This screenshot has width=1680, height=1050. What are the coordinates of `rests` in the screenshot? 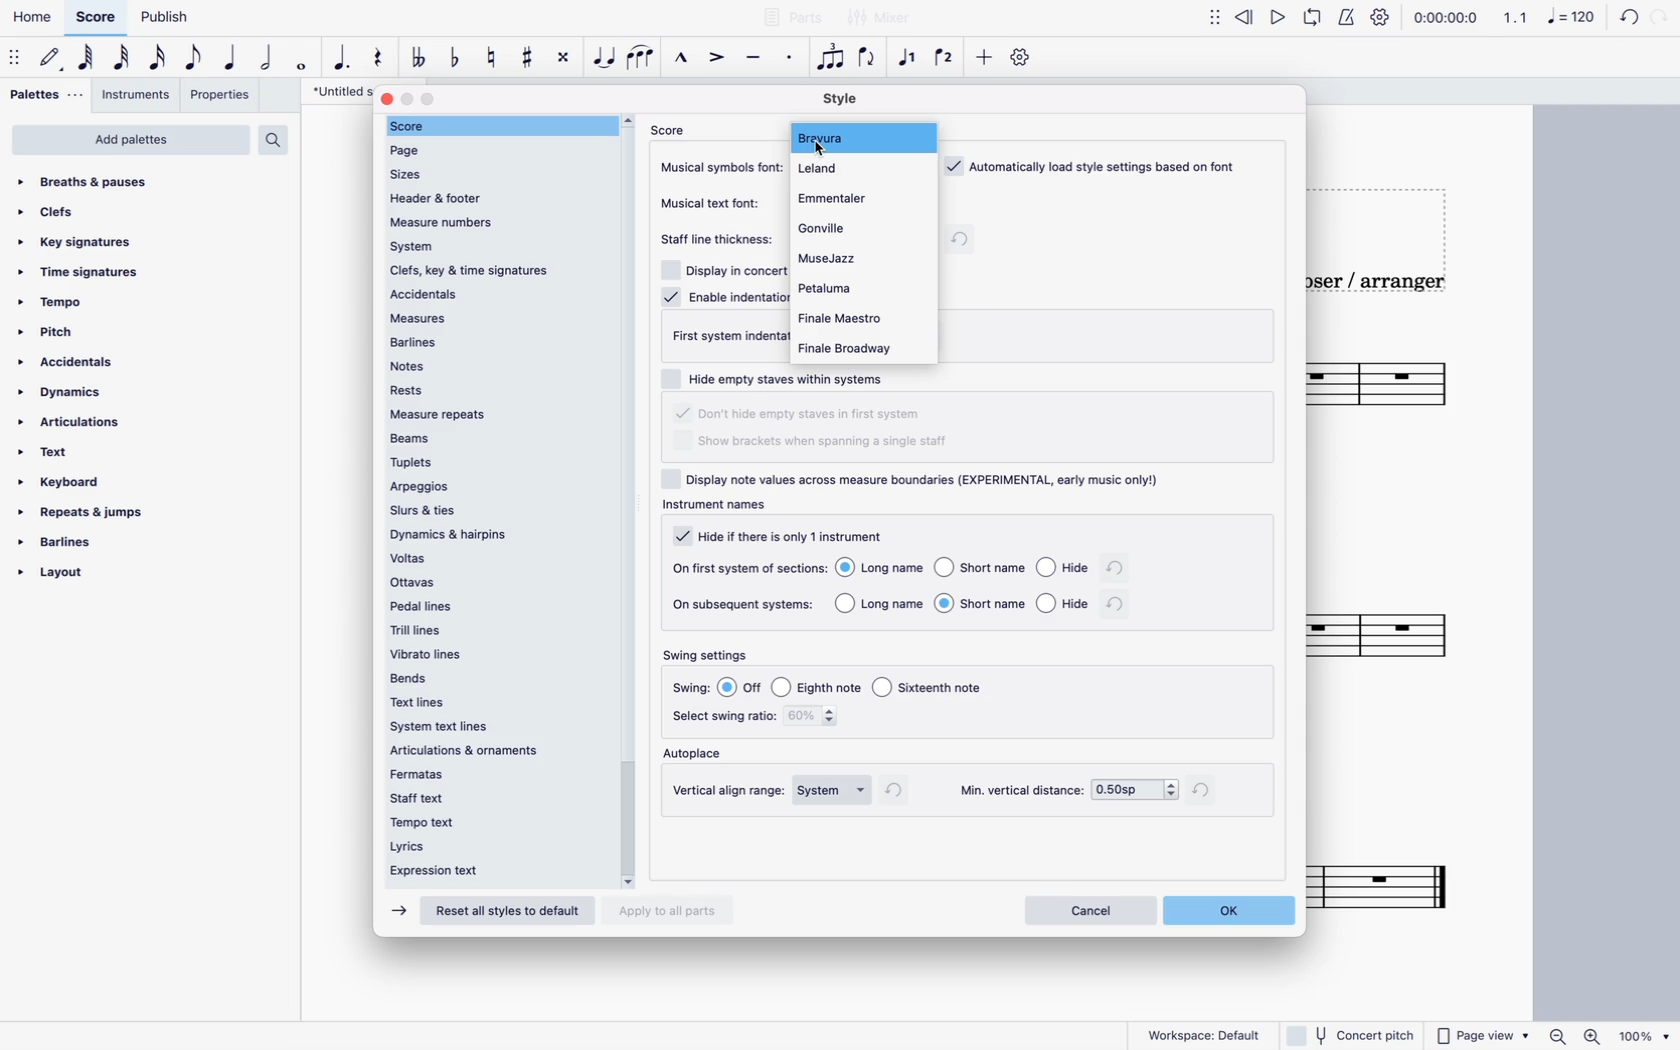 It's located at (496, 390).